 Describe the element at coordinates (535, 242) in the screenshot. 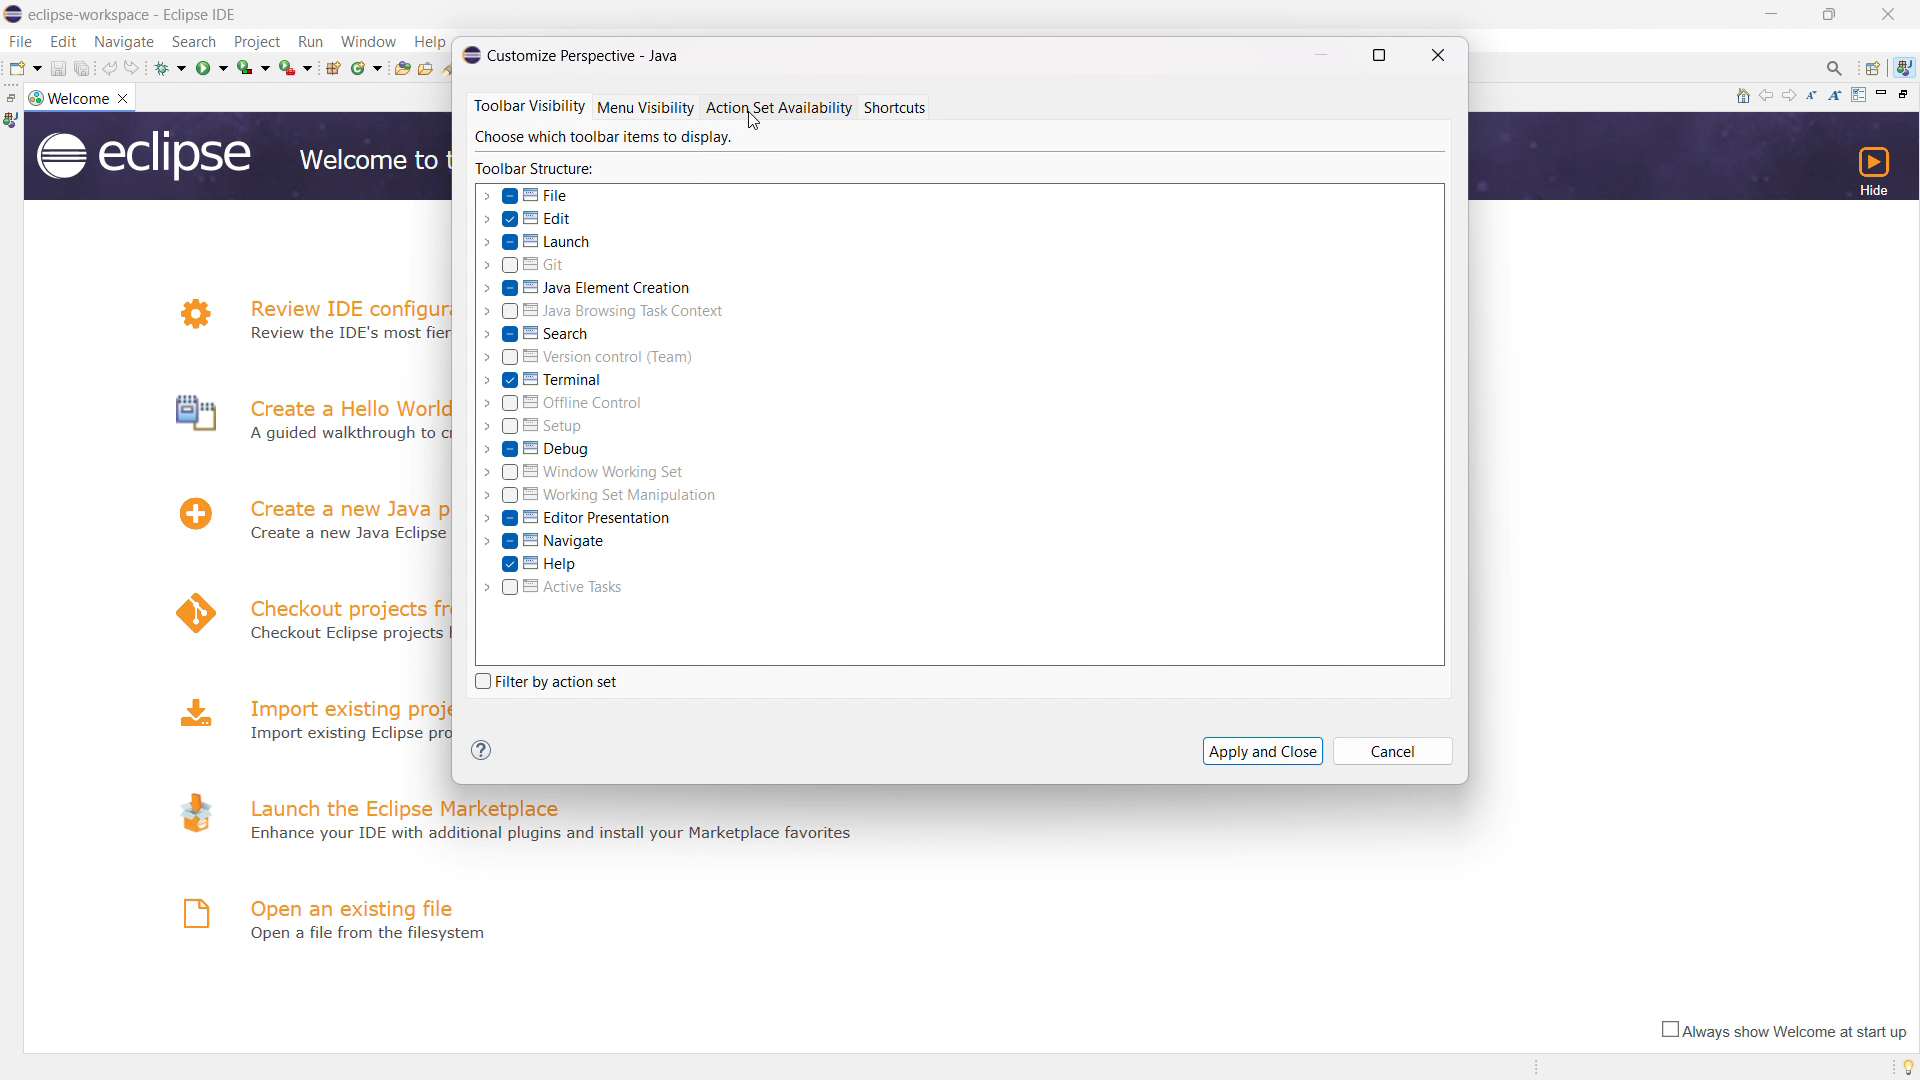

I see `launch` at that location.